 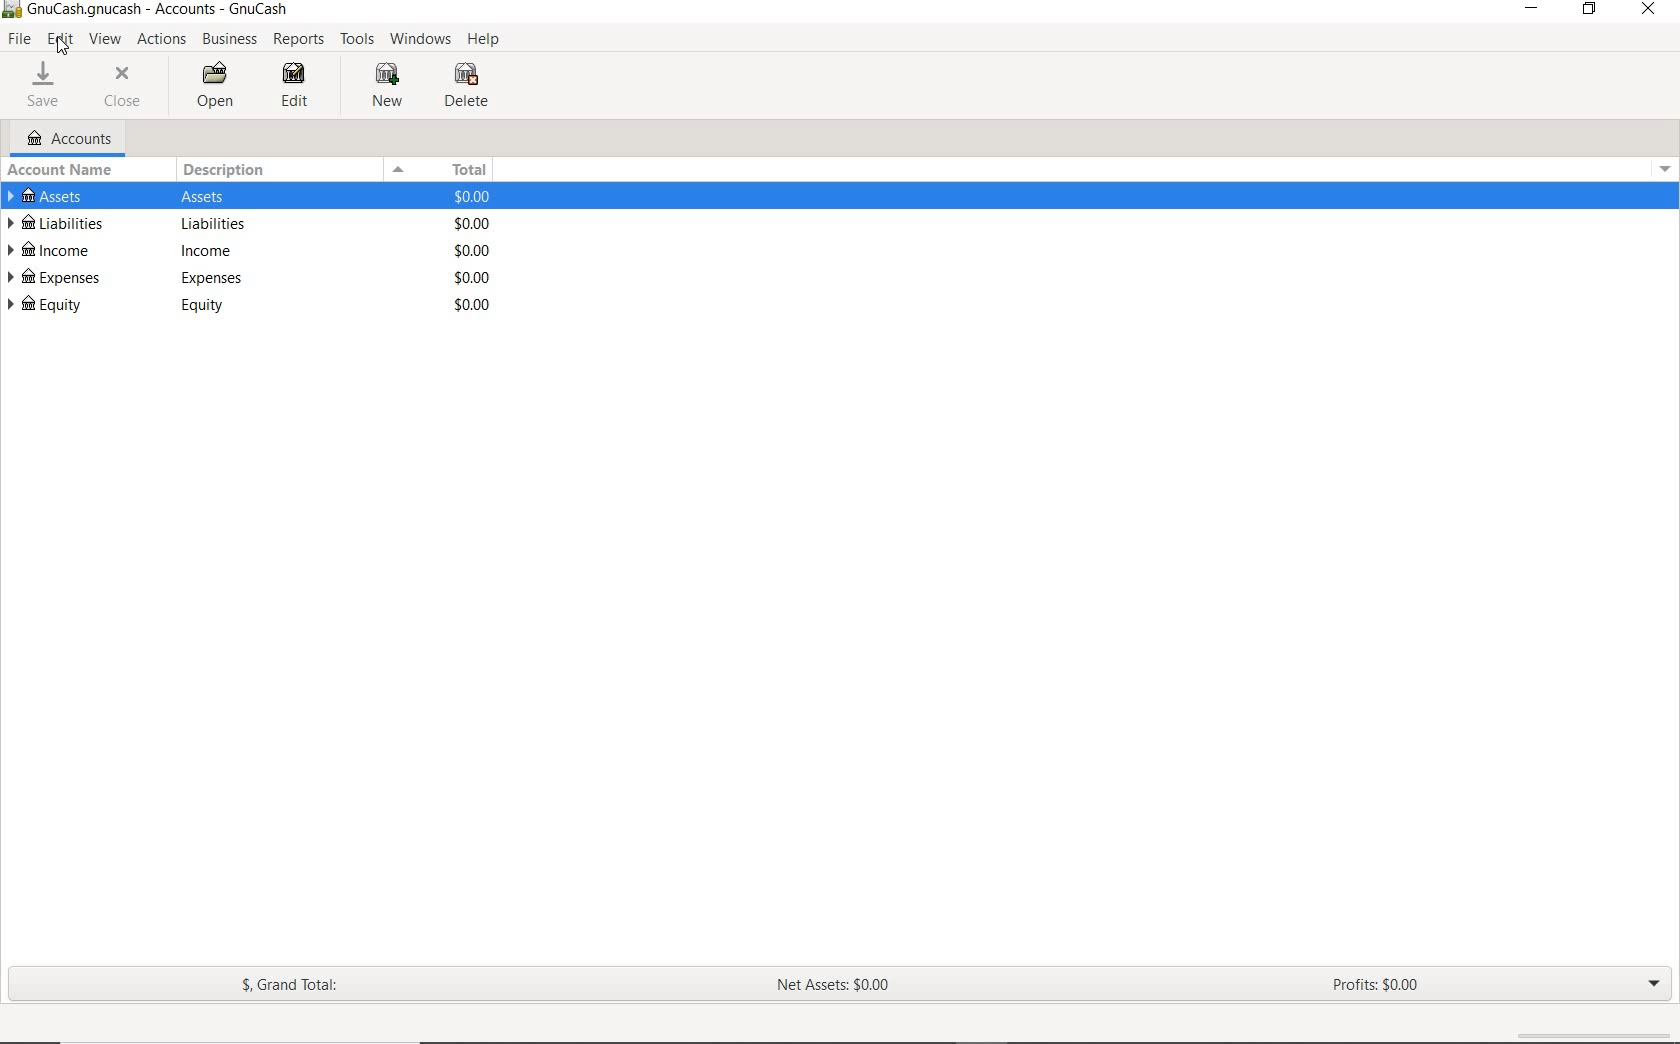 I want to click on ASSETS, so click(x=262, y=196).